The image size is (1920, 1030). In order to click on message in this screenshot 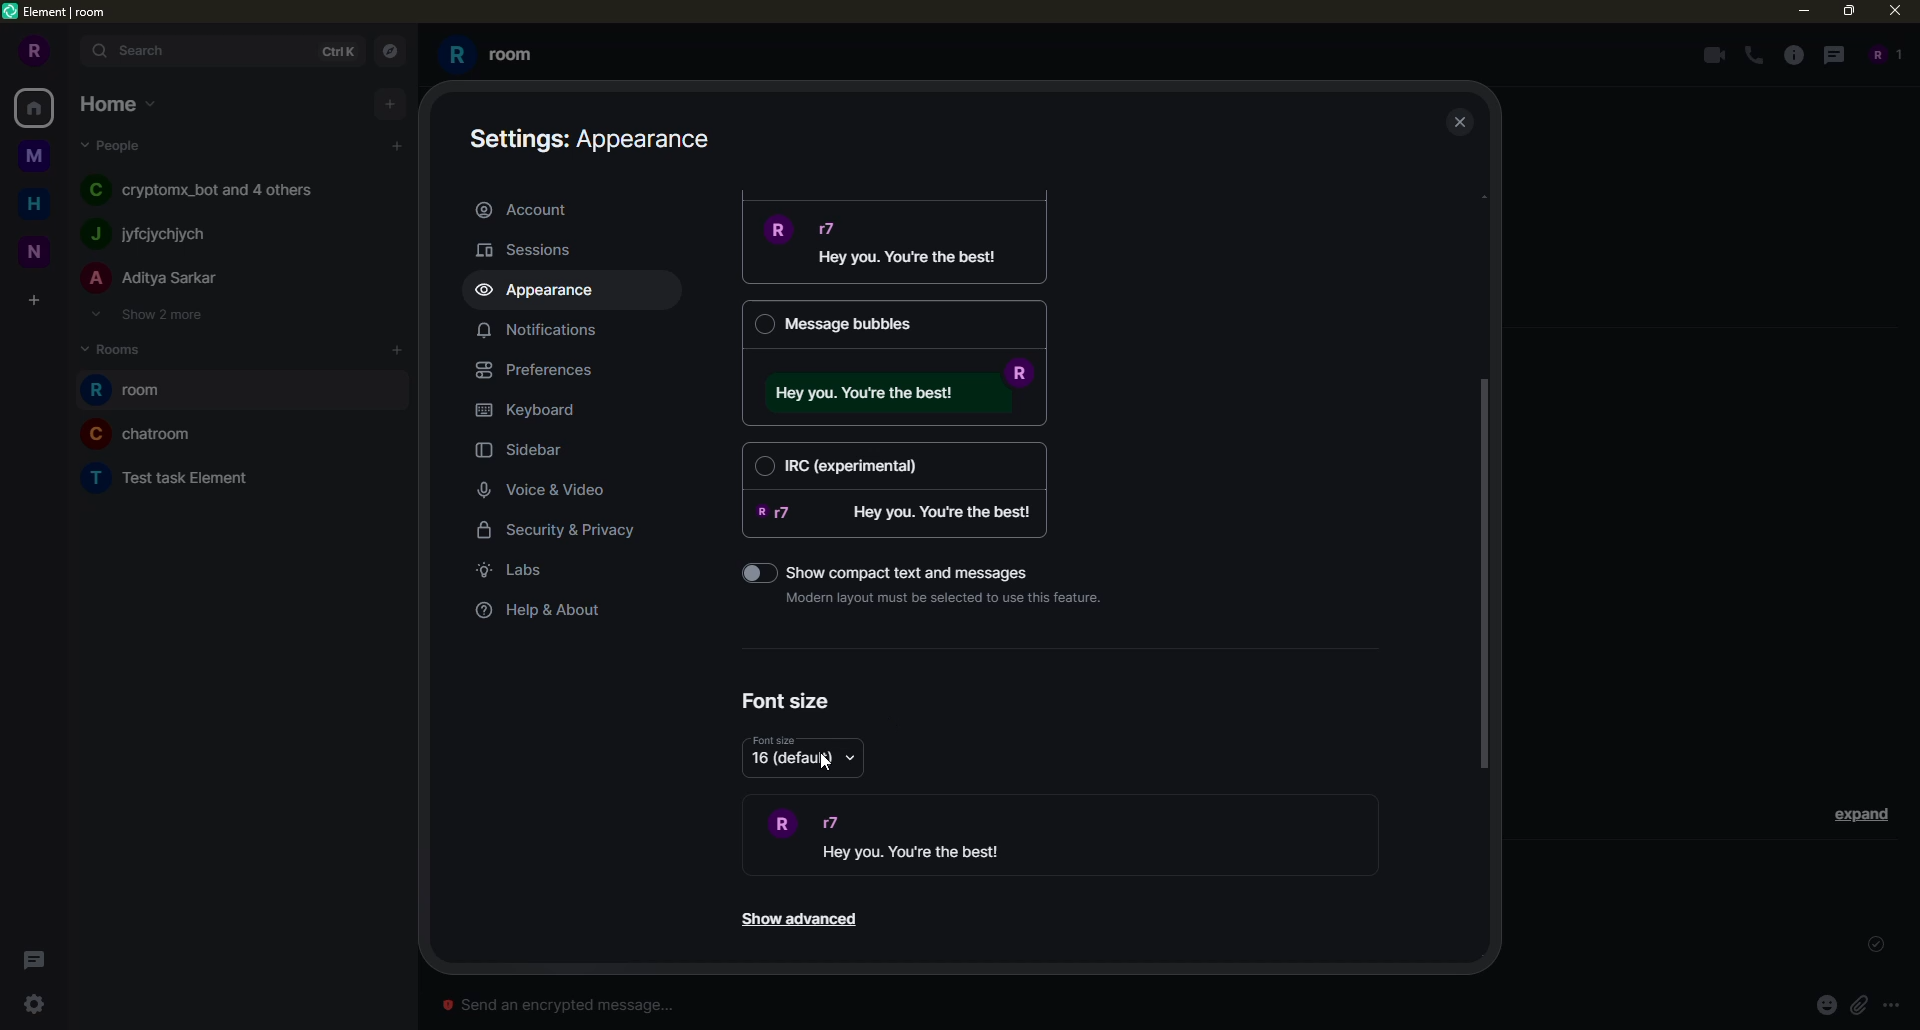, I will do `click(902, 393)`.